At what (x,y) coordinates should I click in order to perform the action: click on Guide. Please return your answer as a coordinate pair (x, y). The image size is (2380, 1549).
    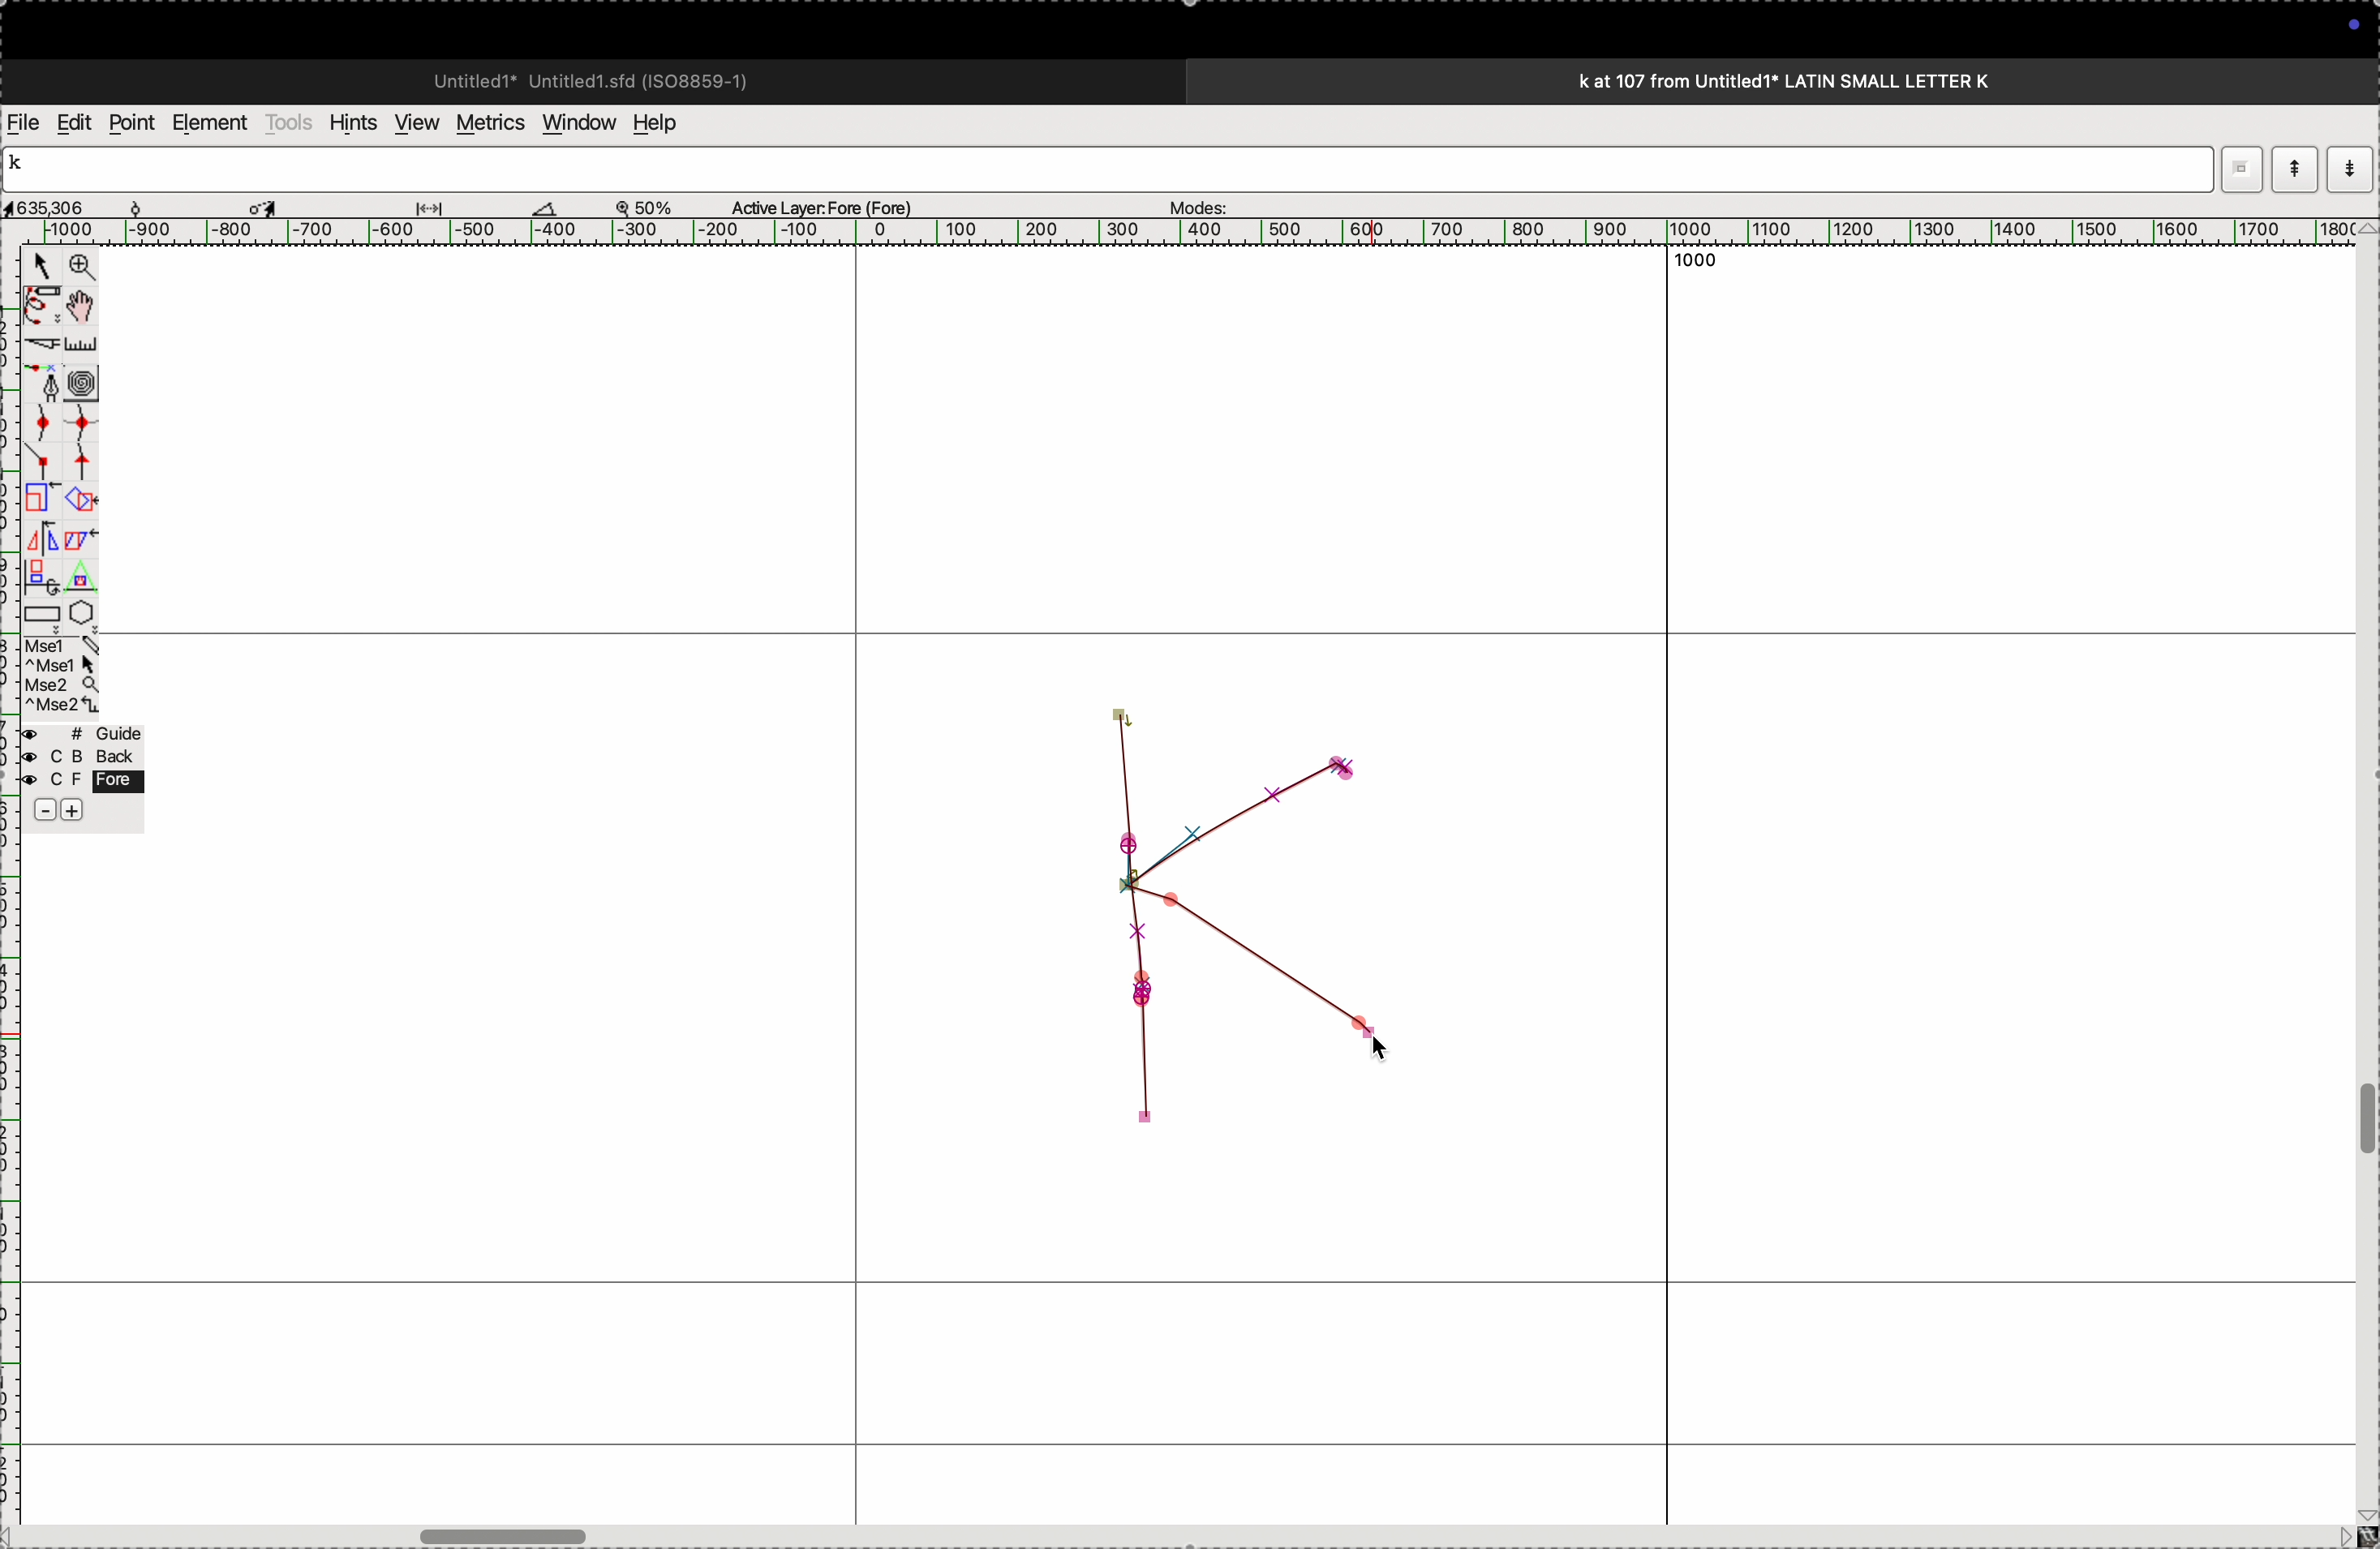
    Looking at the image, I should click on (81, 774).